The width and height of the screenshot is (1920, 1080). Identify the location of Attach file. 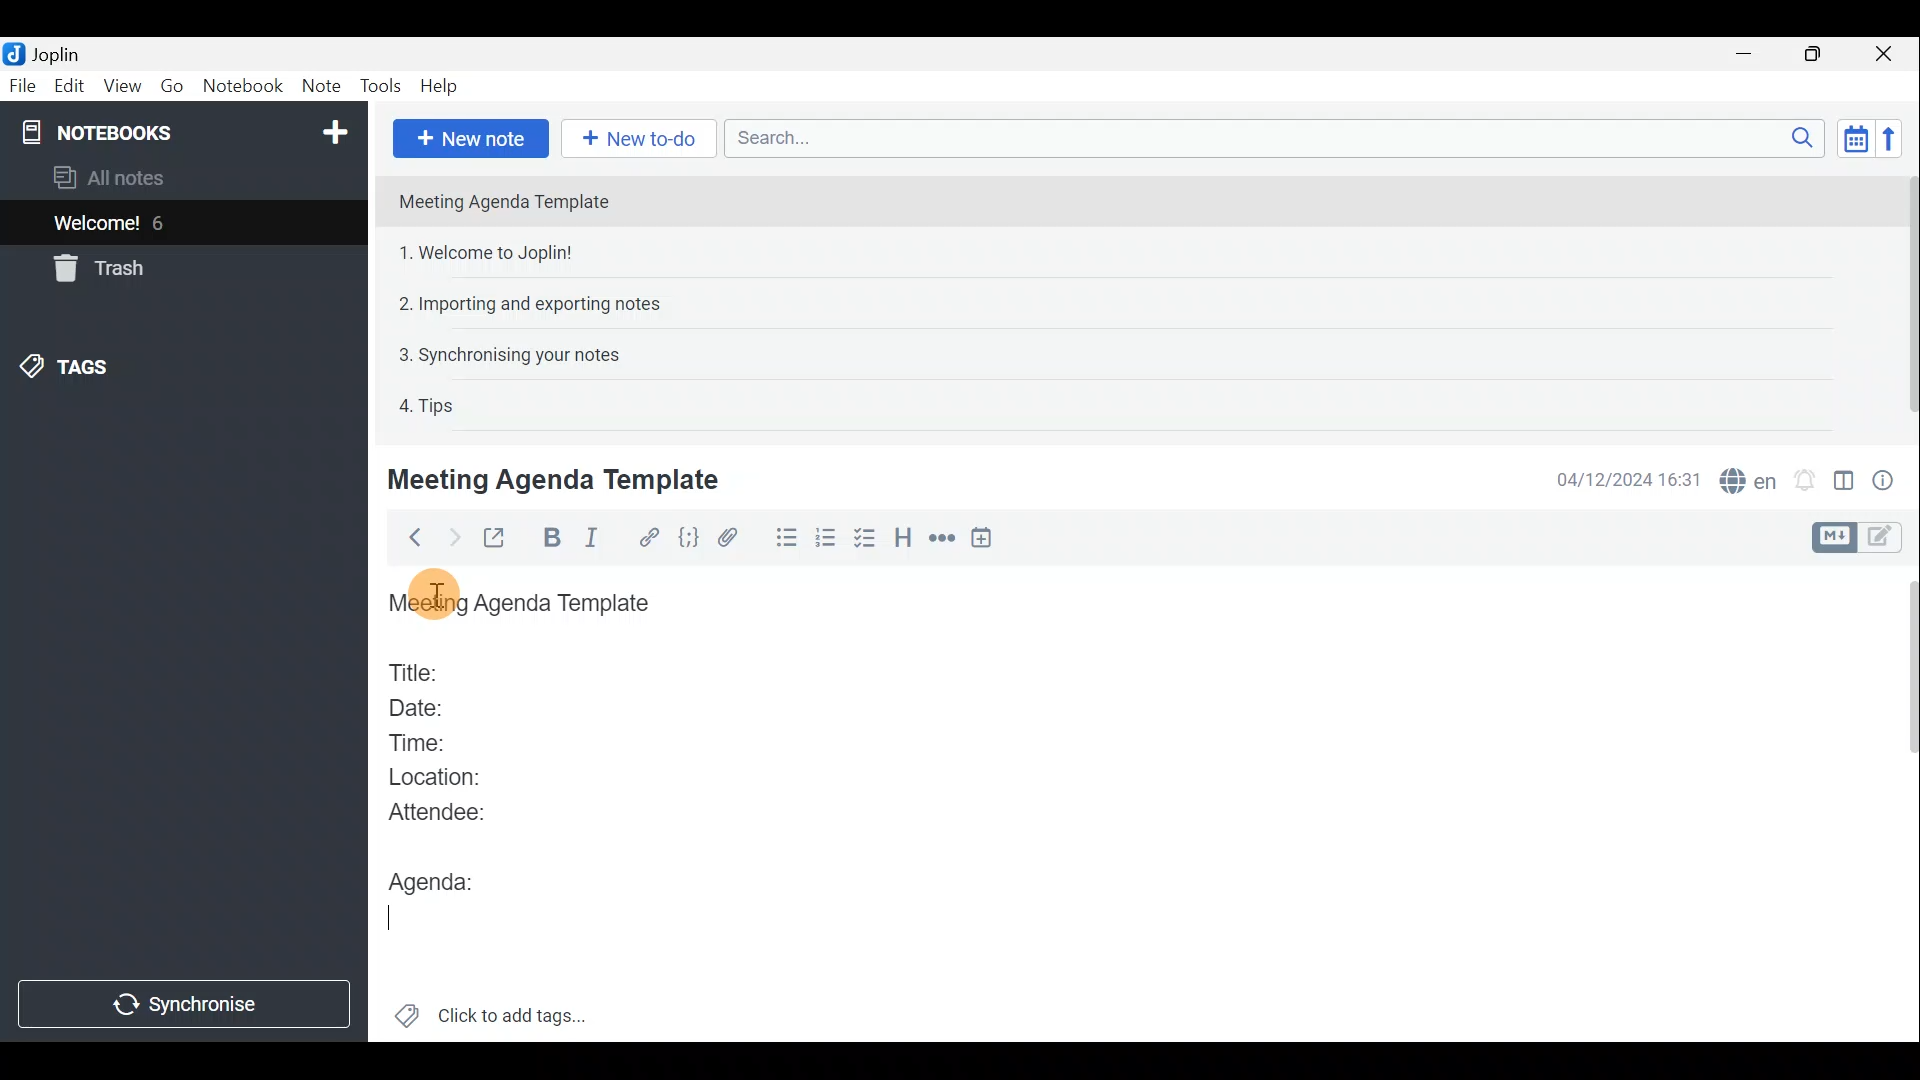
(737, 538).